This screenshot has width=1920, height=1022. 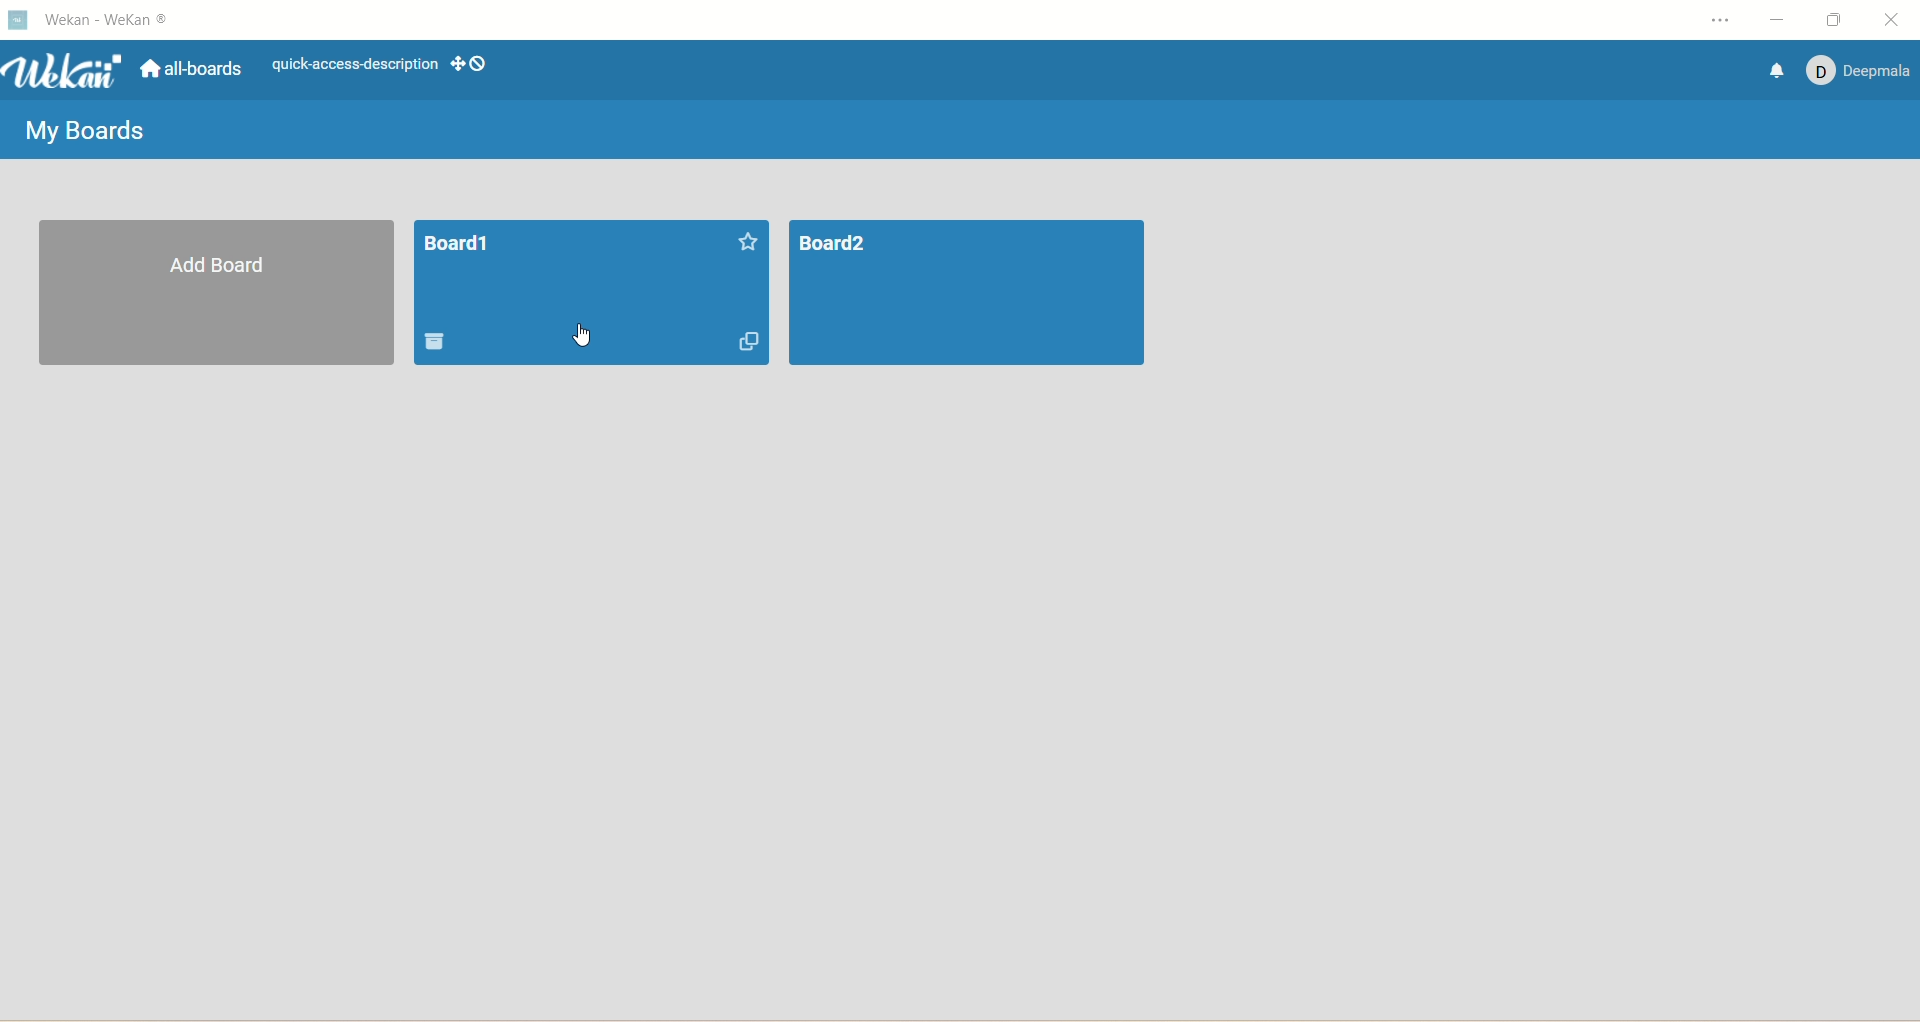 What do you see at coordinates (1835, 17) in the screenshot?
I see `maximize` at bounding box center [1835, 17].